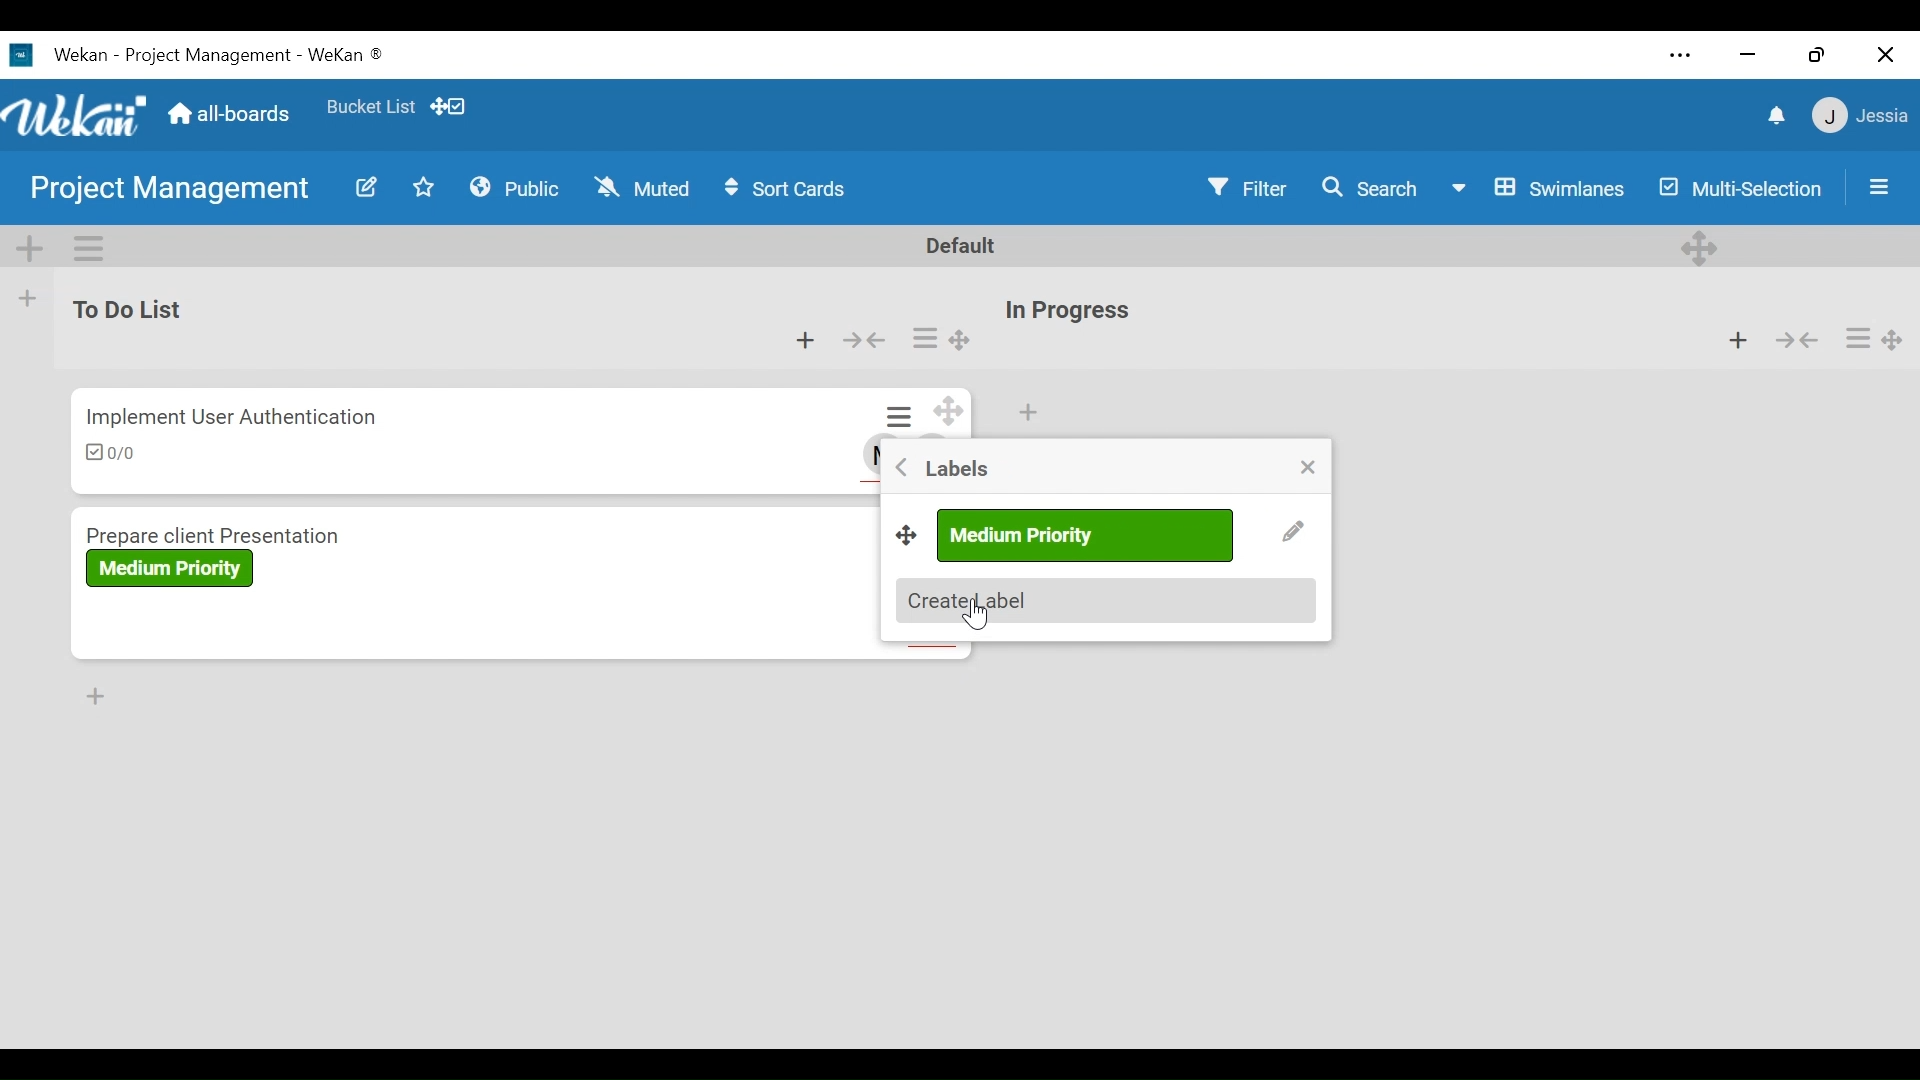 The image size is (1920, 1080). What do you see at coordinates (957, 469) in the screenshot?
I see `labels` at bounding box center [957, 469].